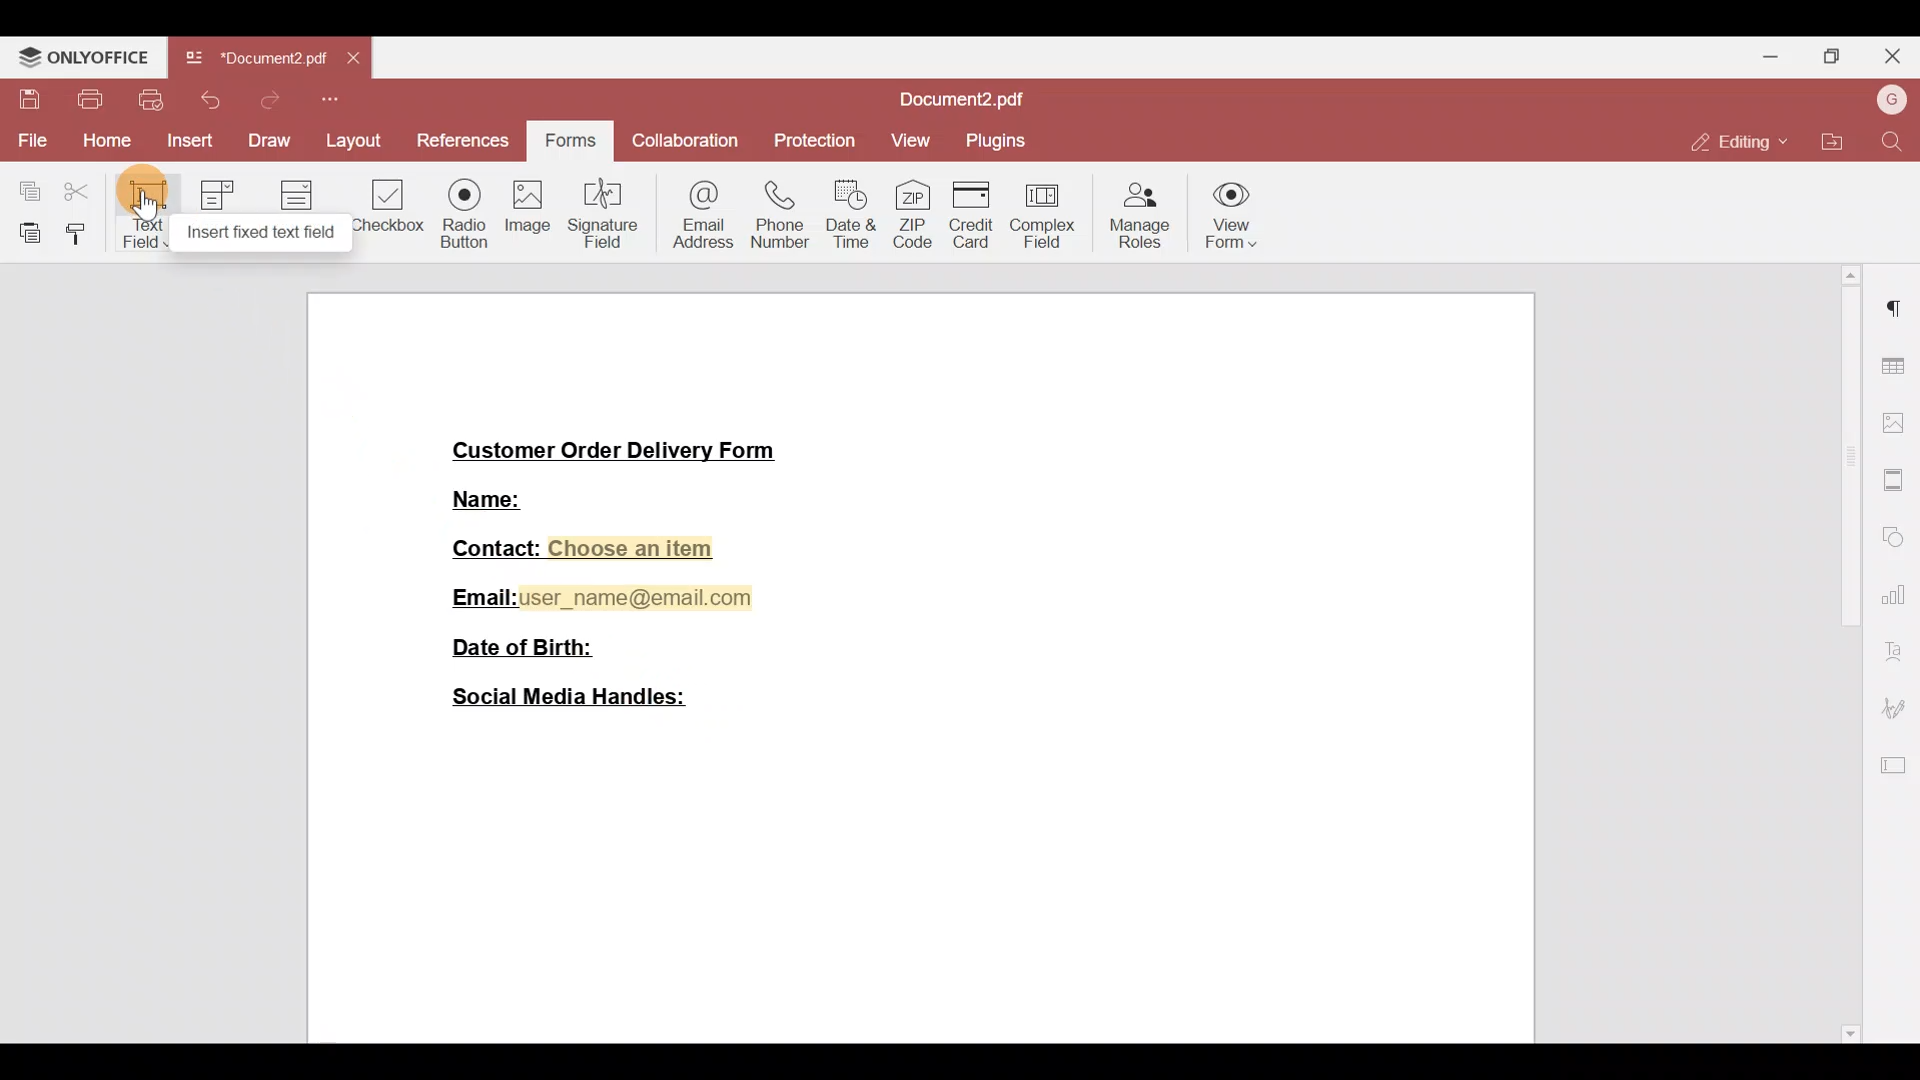 The width and height of the screenshot is (1920, 1080). Describe the element at coordinates (331, 100) in the screenshot. I see `Customize quick access toolbar` at that location.